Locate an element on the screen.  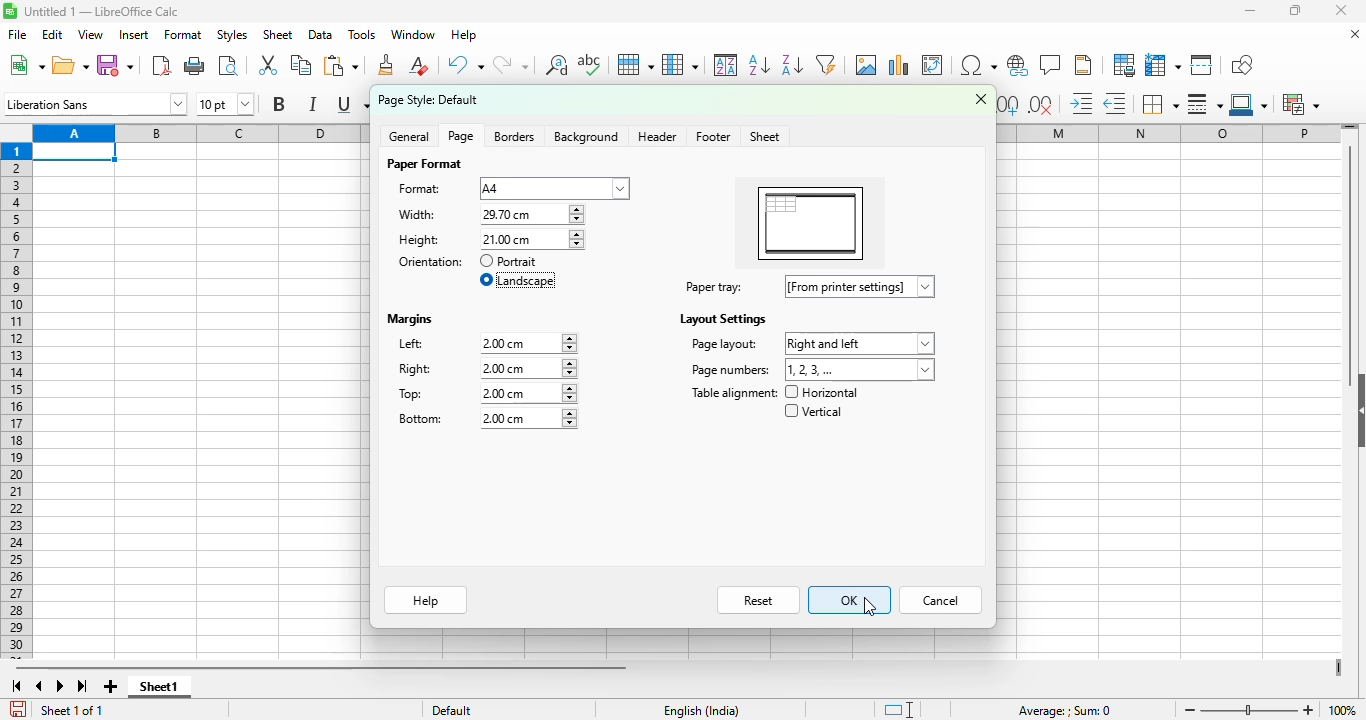
sheet is located at coordinates (277, 35).